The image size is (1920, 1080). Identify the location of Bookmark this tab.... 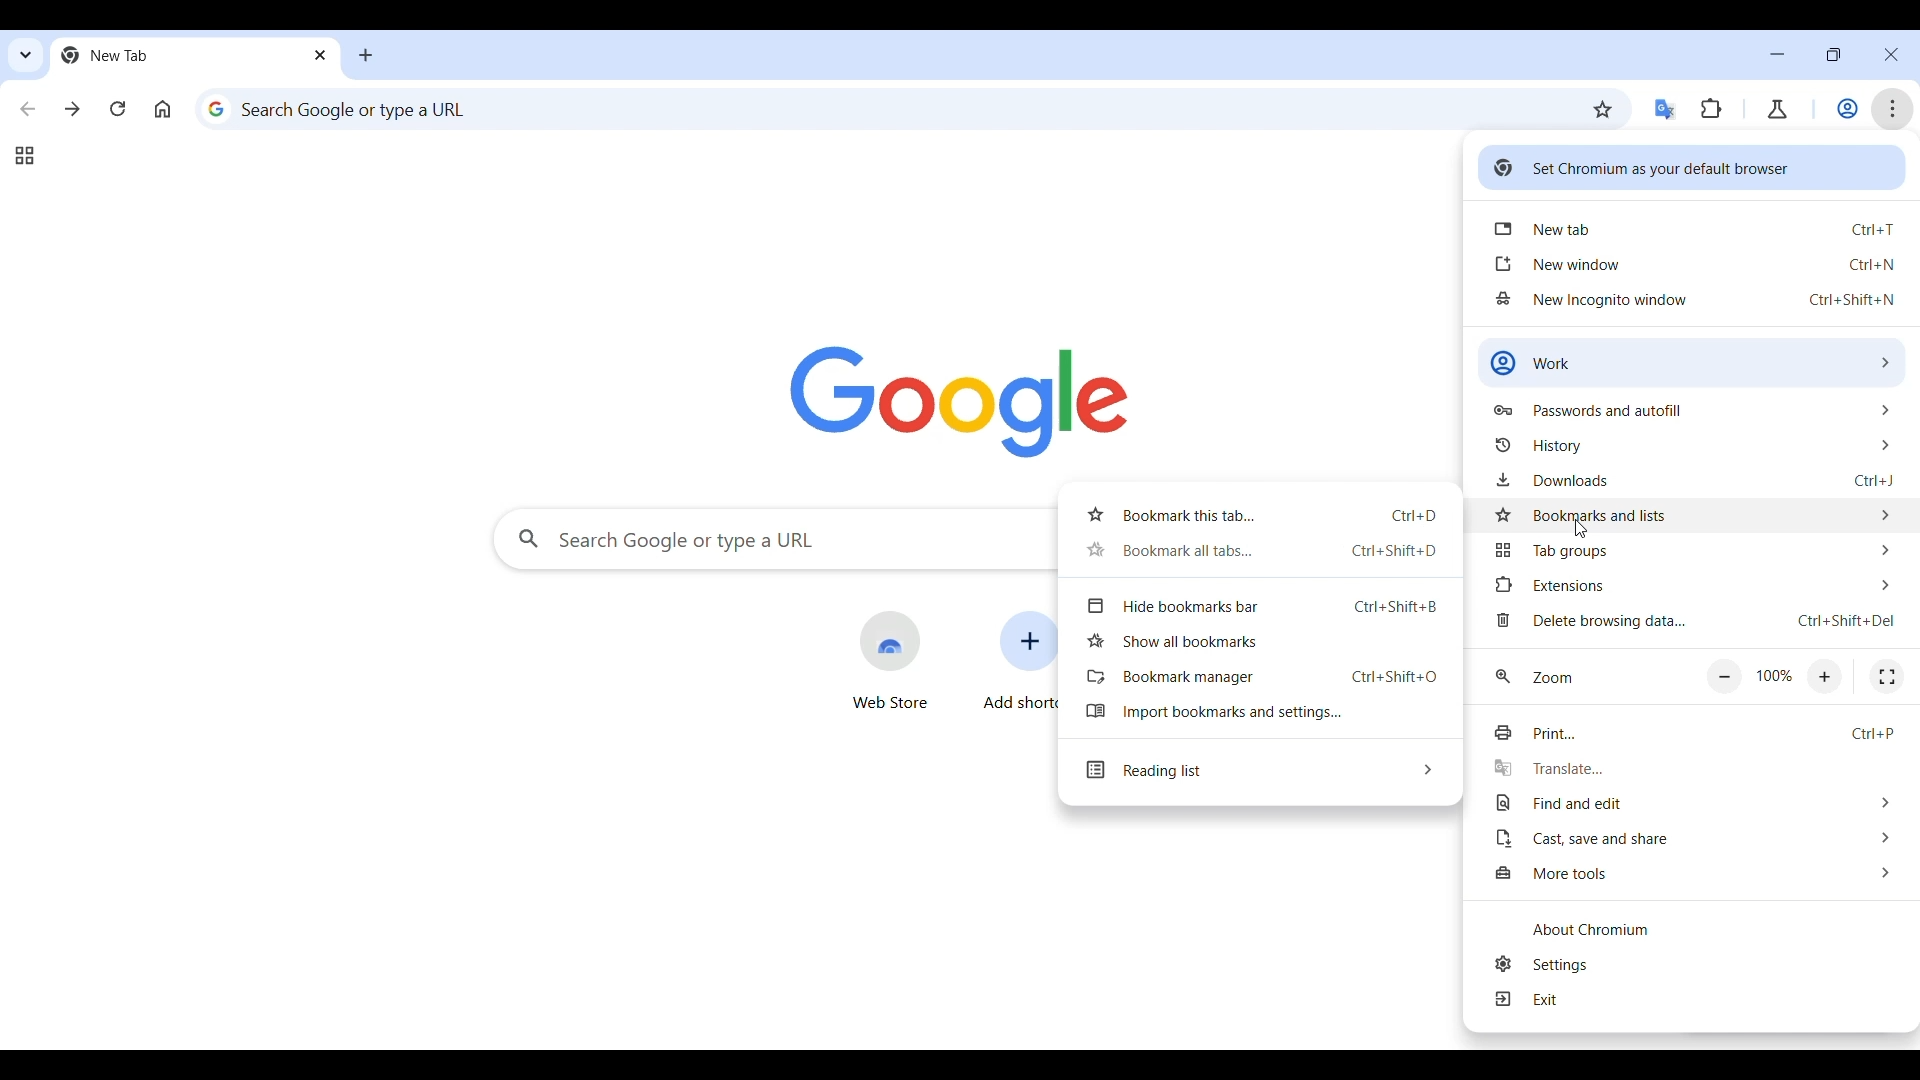
(1258, 515).